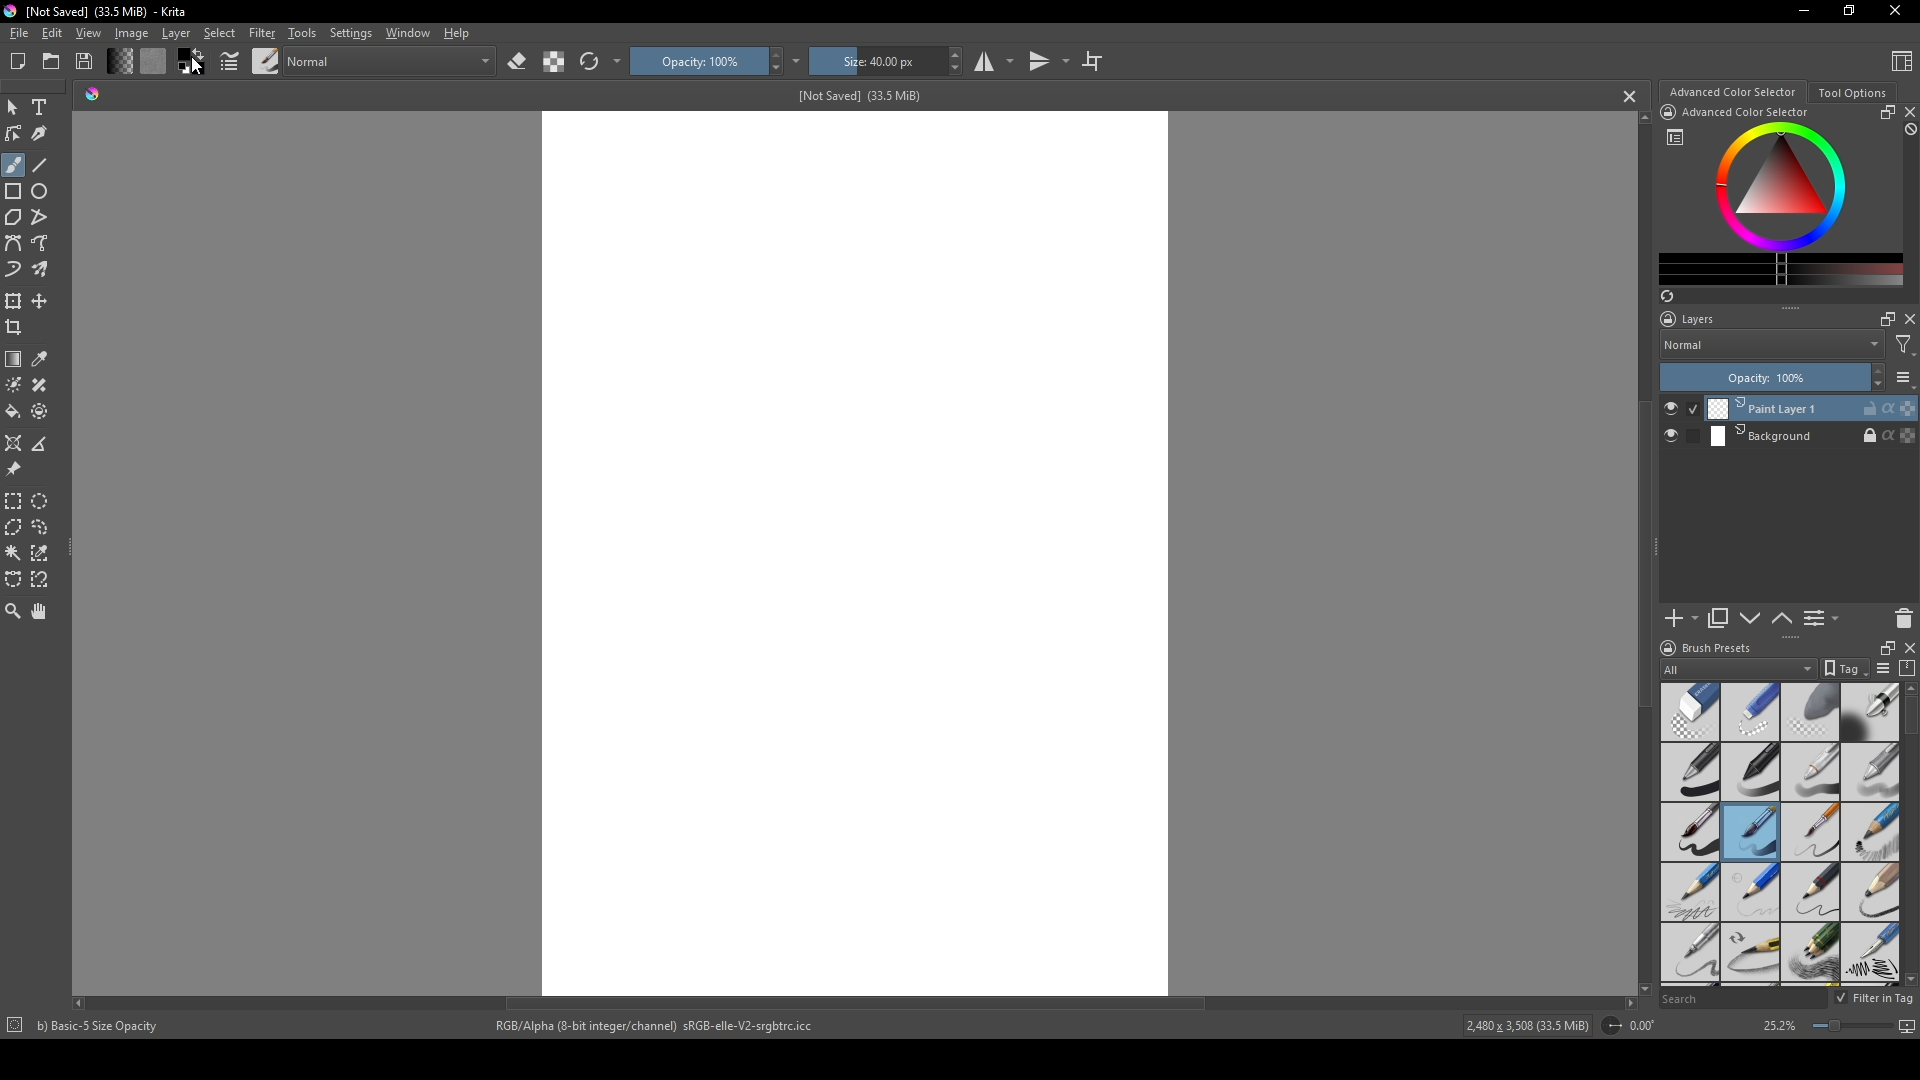  I want to click on similar color, so click(44, 552).